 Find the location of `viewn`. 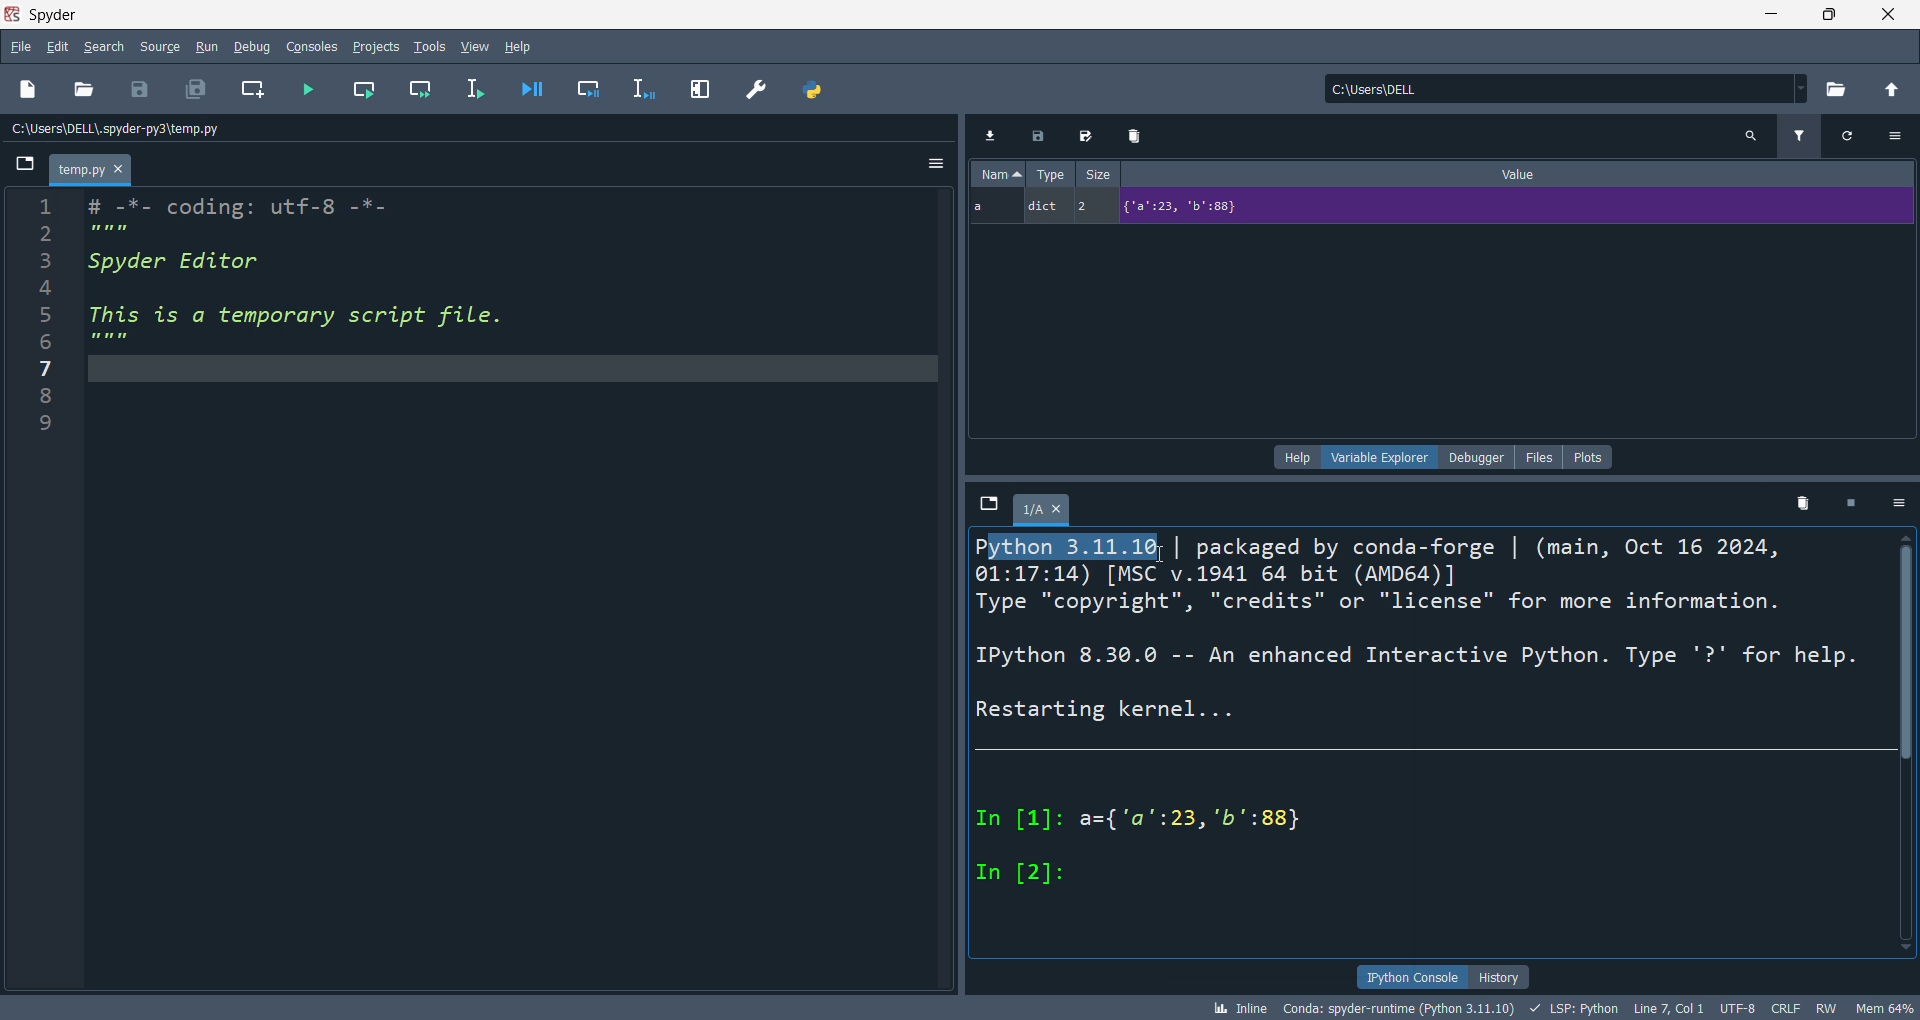

viewn is located at coordinates (476, 45).